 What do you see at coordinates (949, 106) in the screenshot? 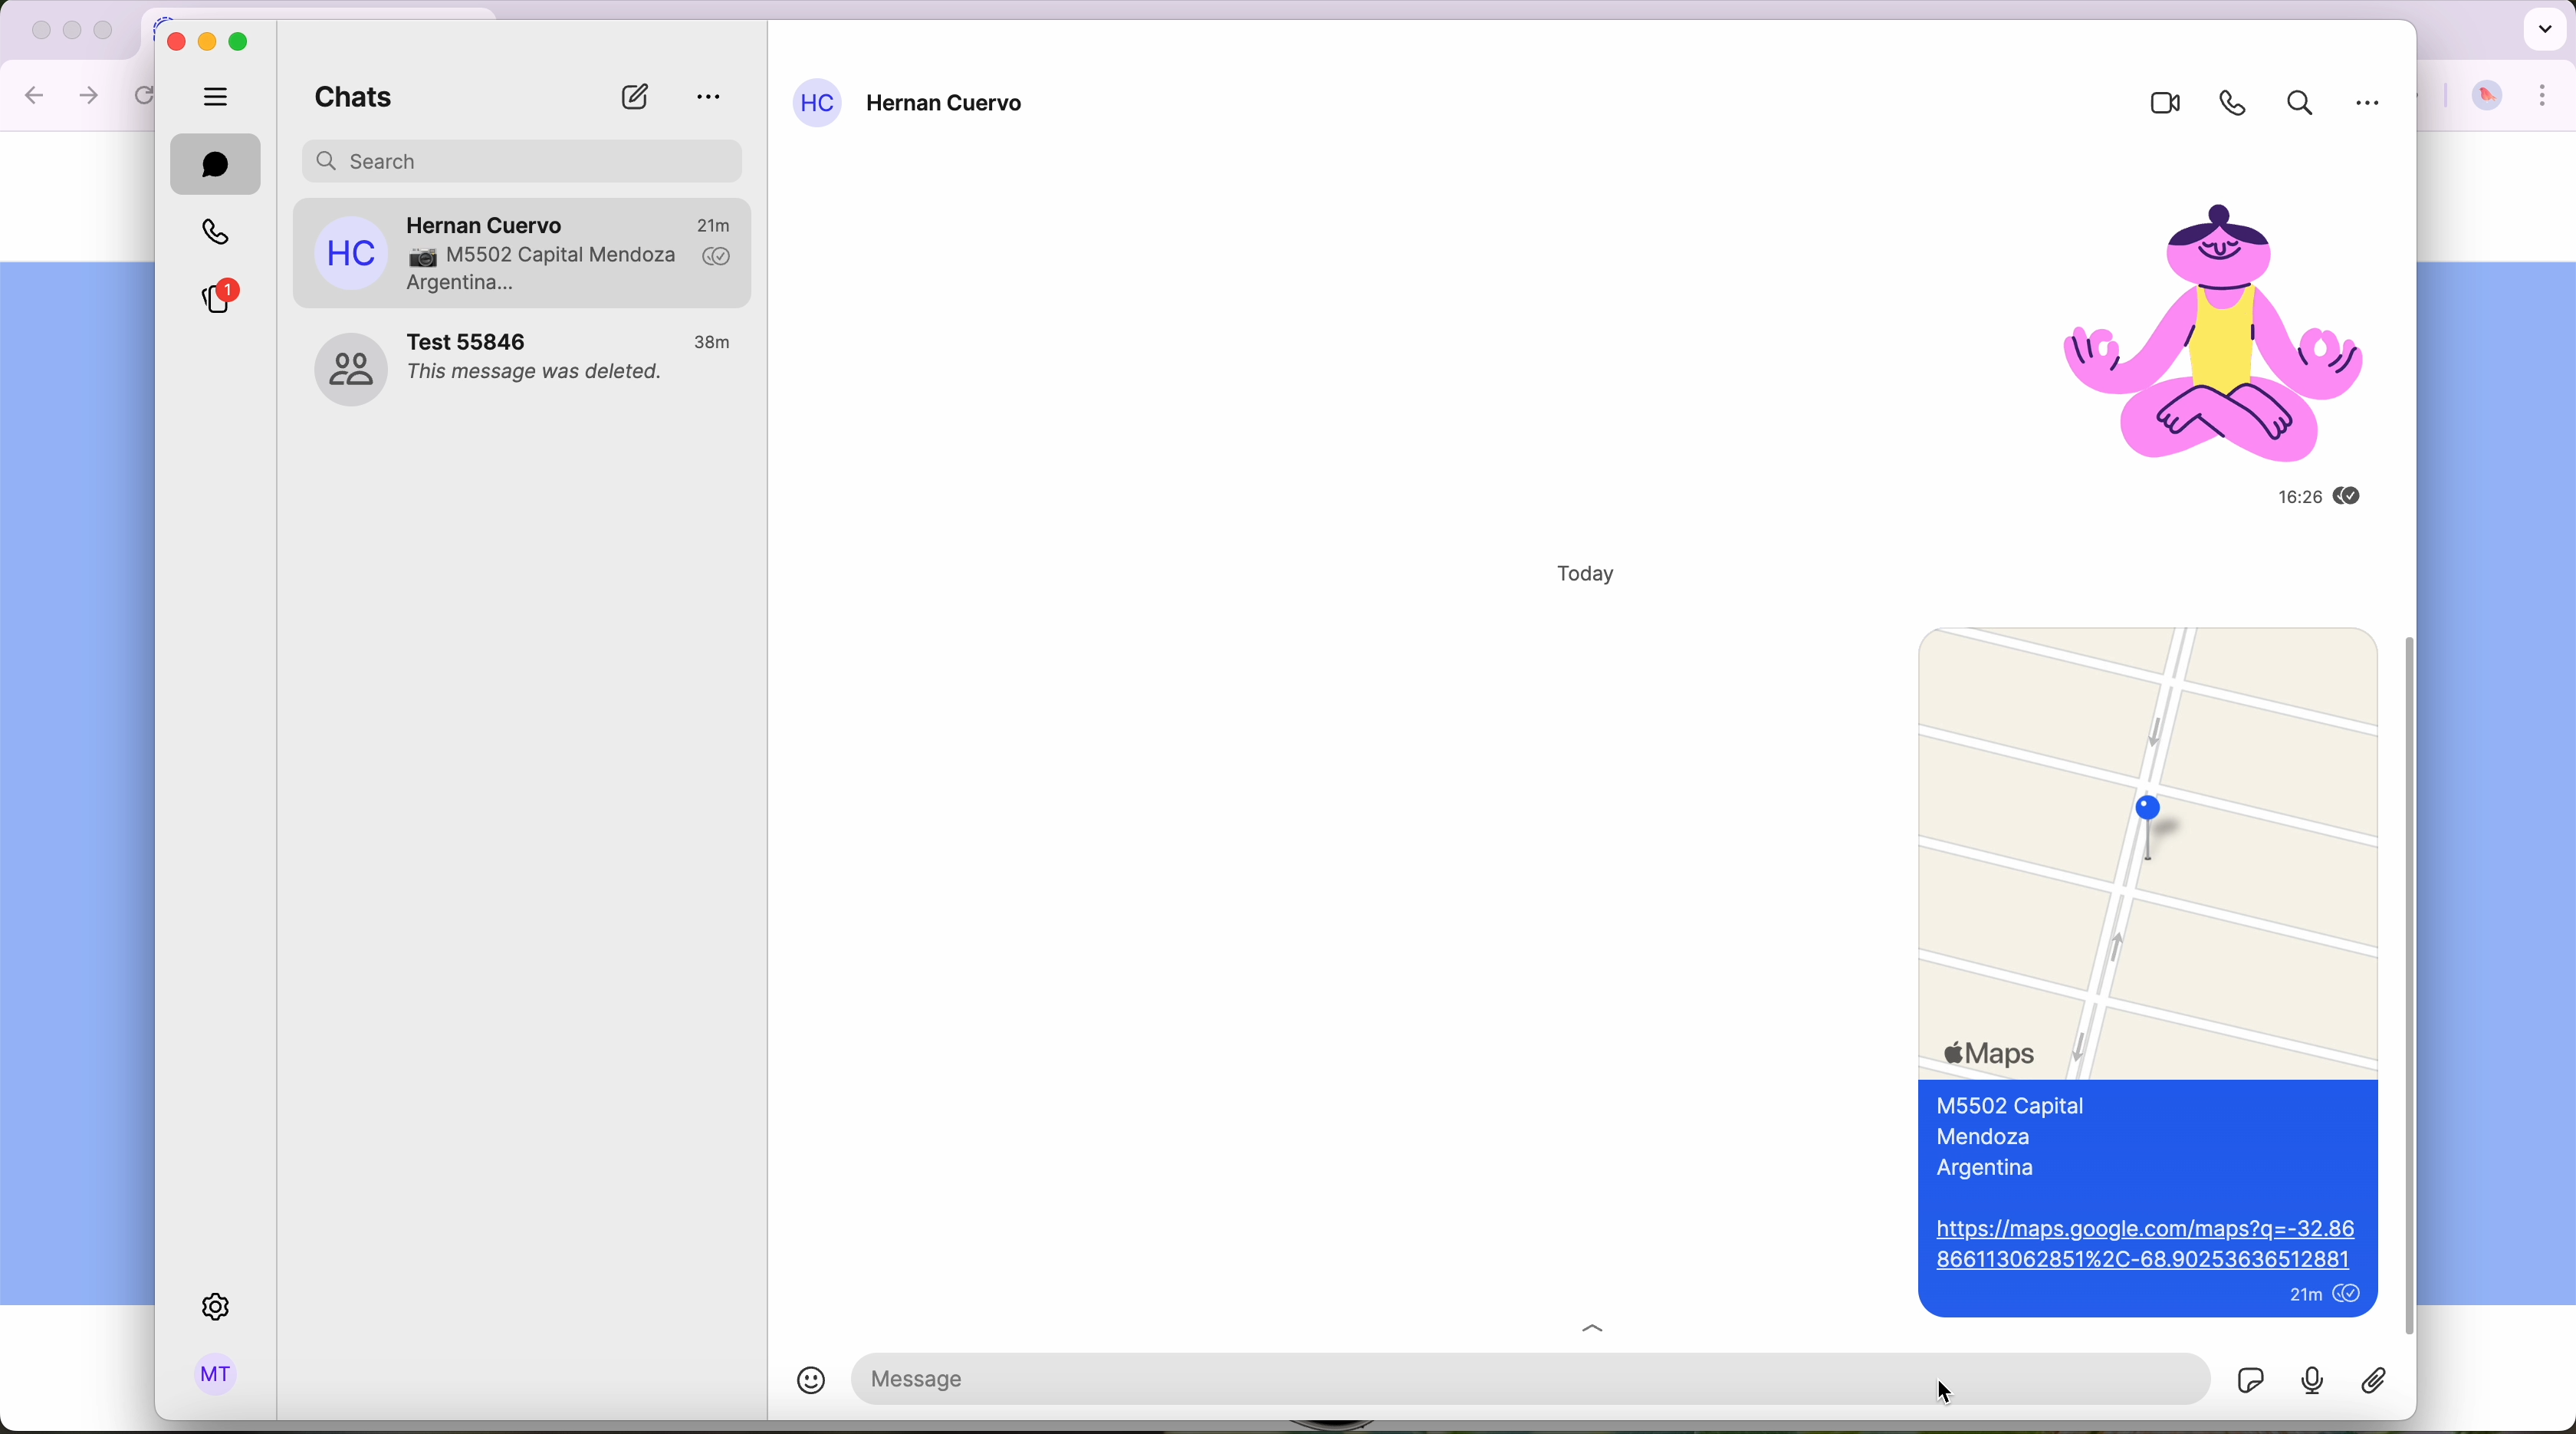
I see `Hernan Cuervo` at bounding box center [949, 106].